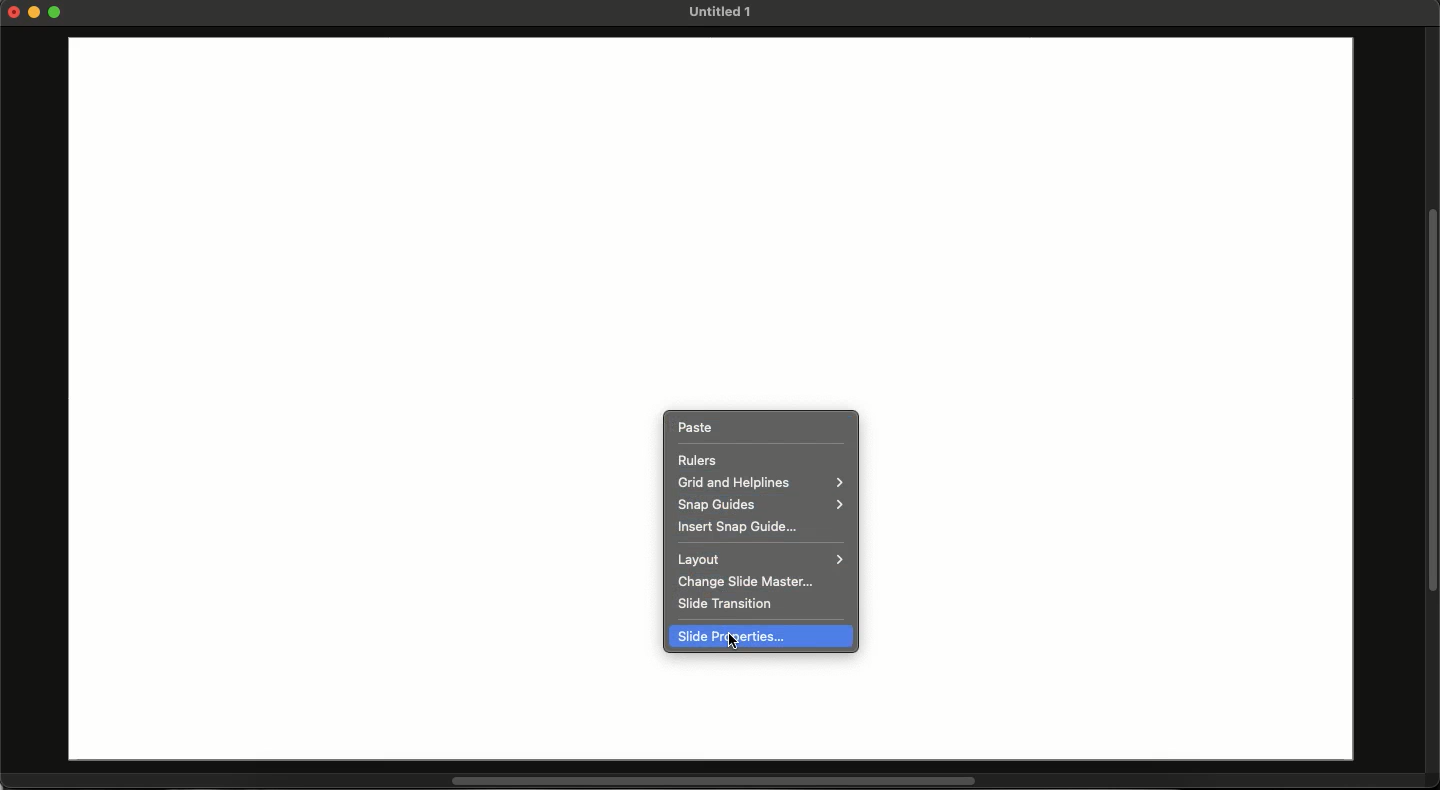 The height and width of the screenshot is (790, 1440). What do you see at coordinates (728, 604) in the screenshot?
I see `Slide transition` at bounding box center [728, 604].